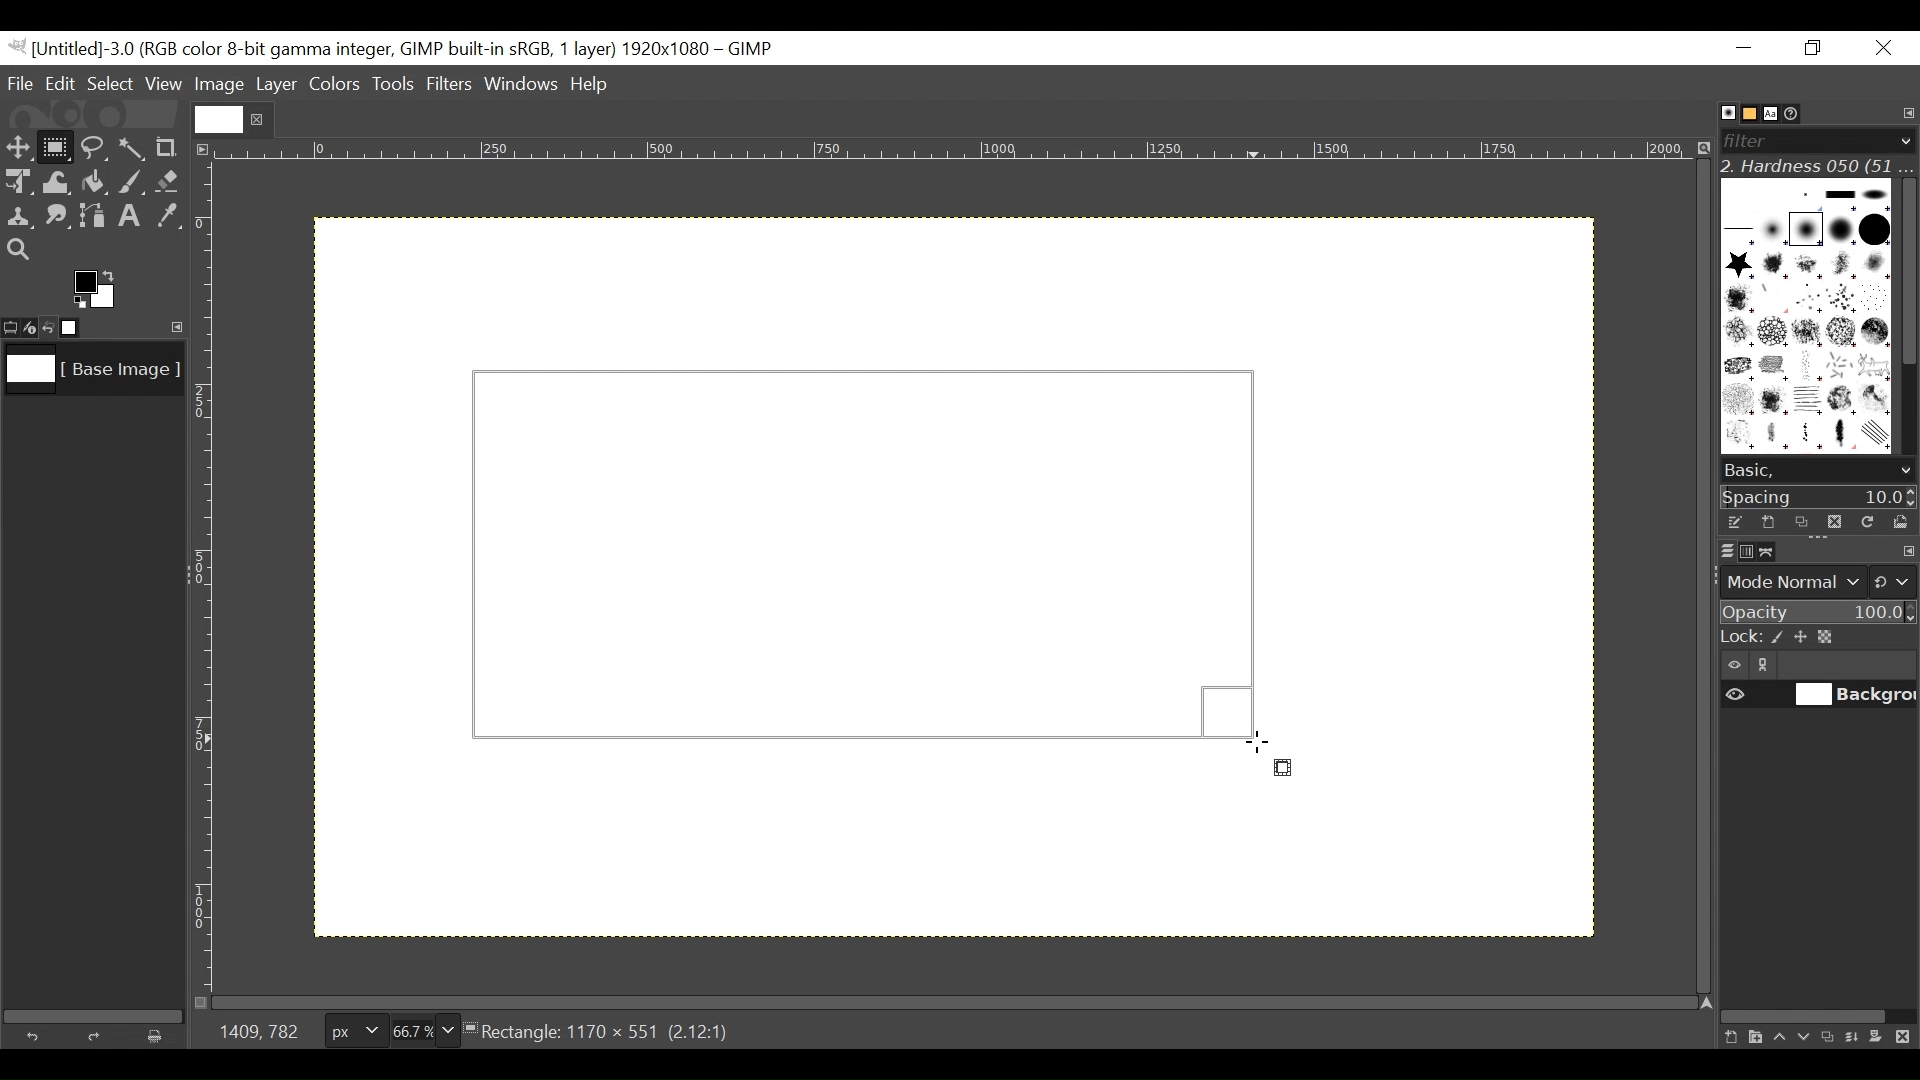 The image size is (1920, 1080). What do you see at coordinates (956, 153) in the screenshot?
I see `Horizontal ruler` at bounding box center [956, 153].